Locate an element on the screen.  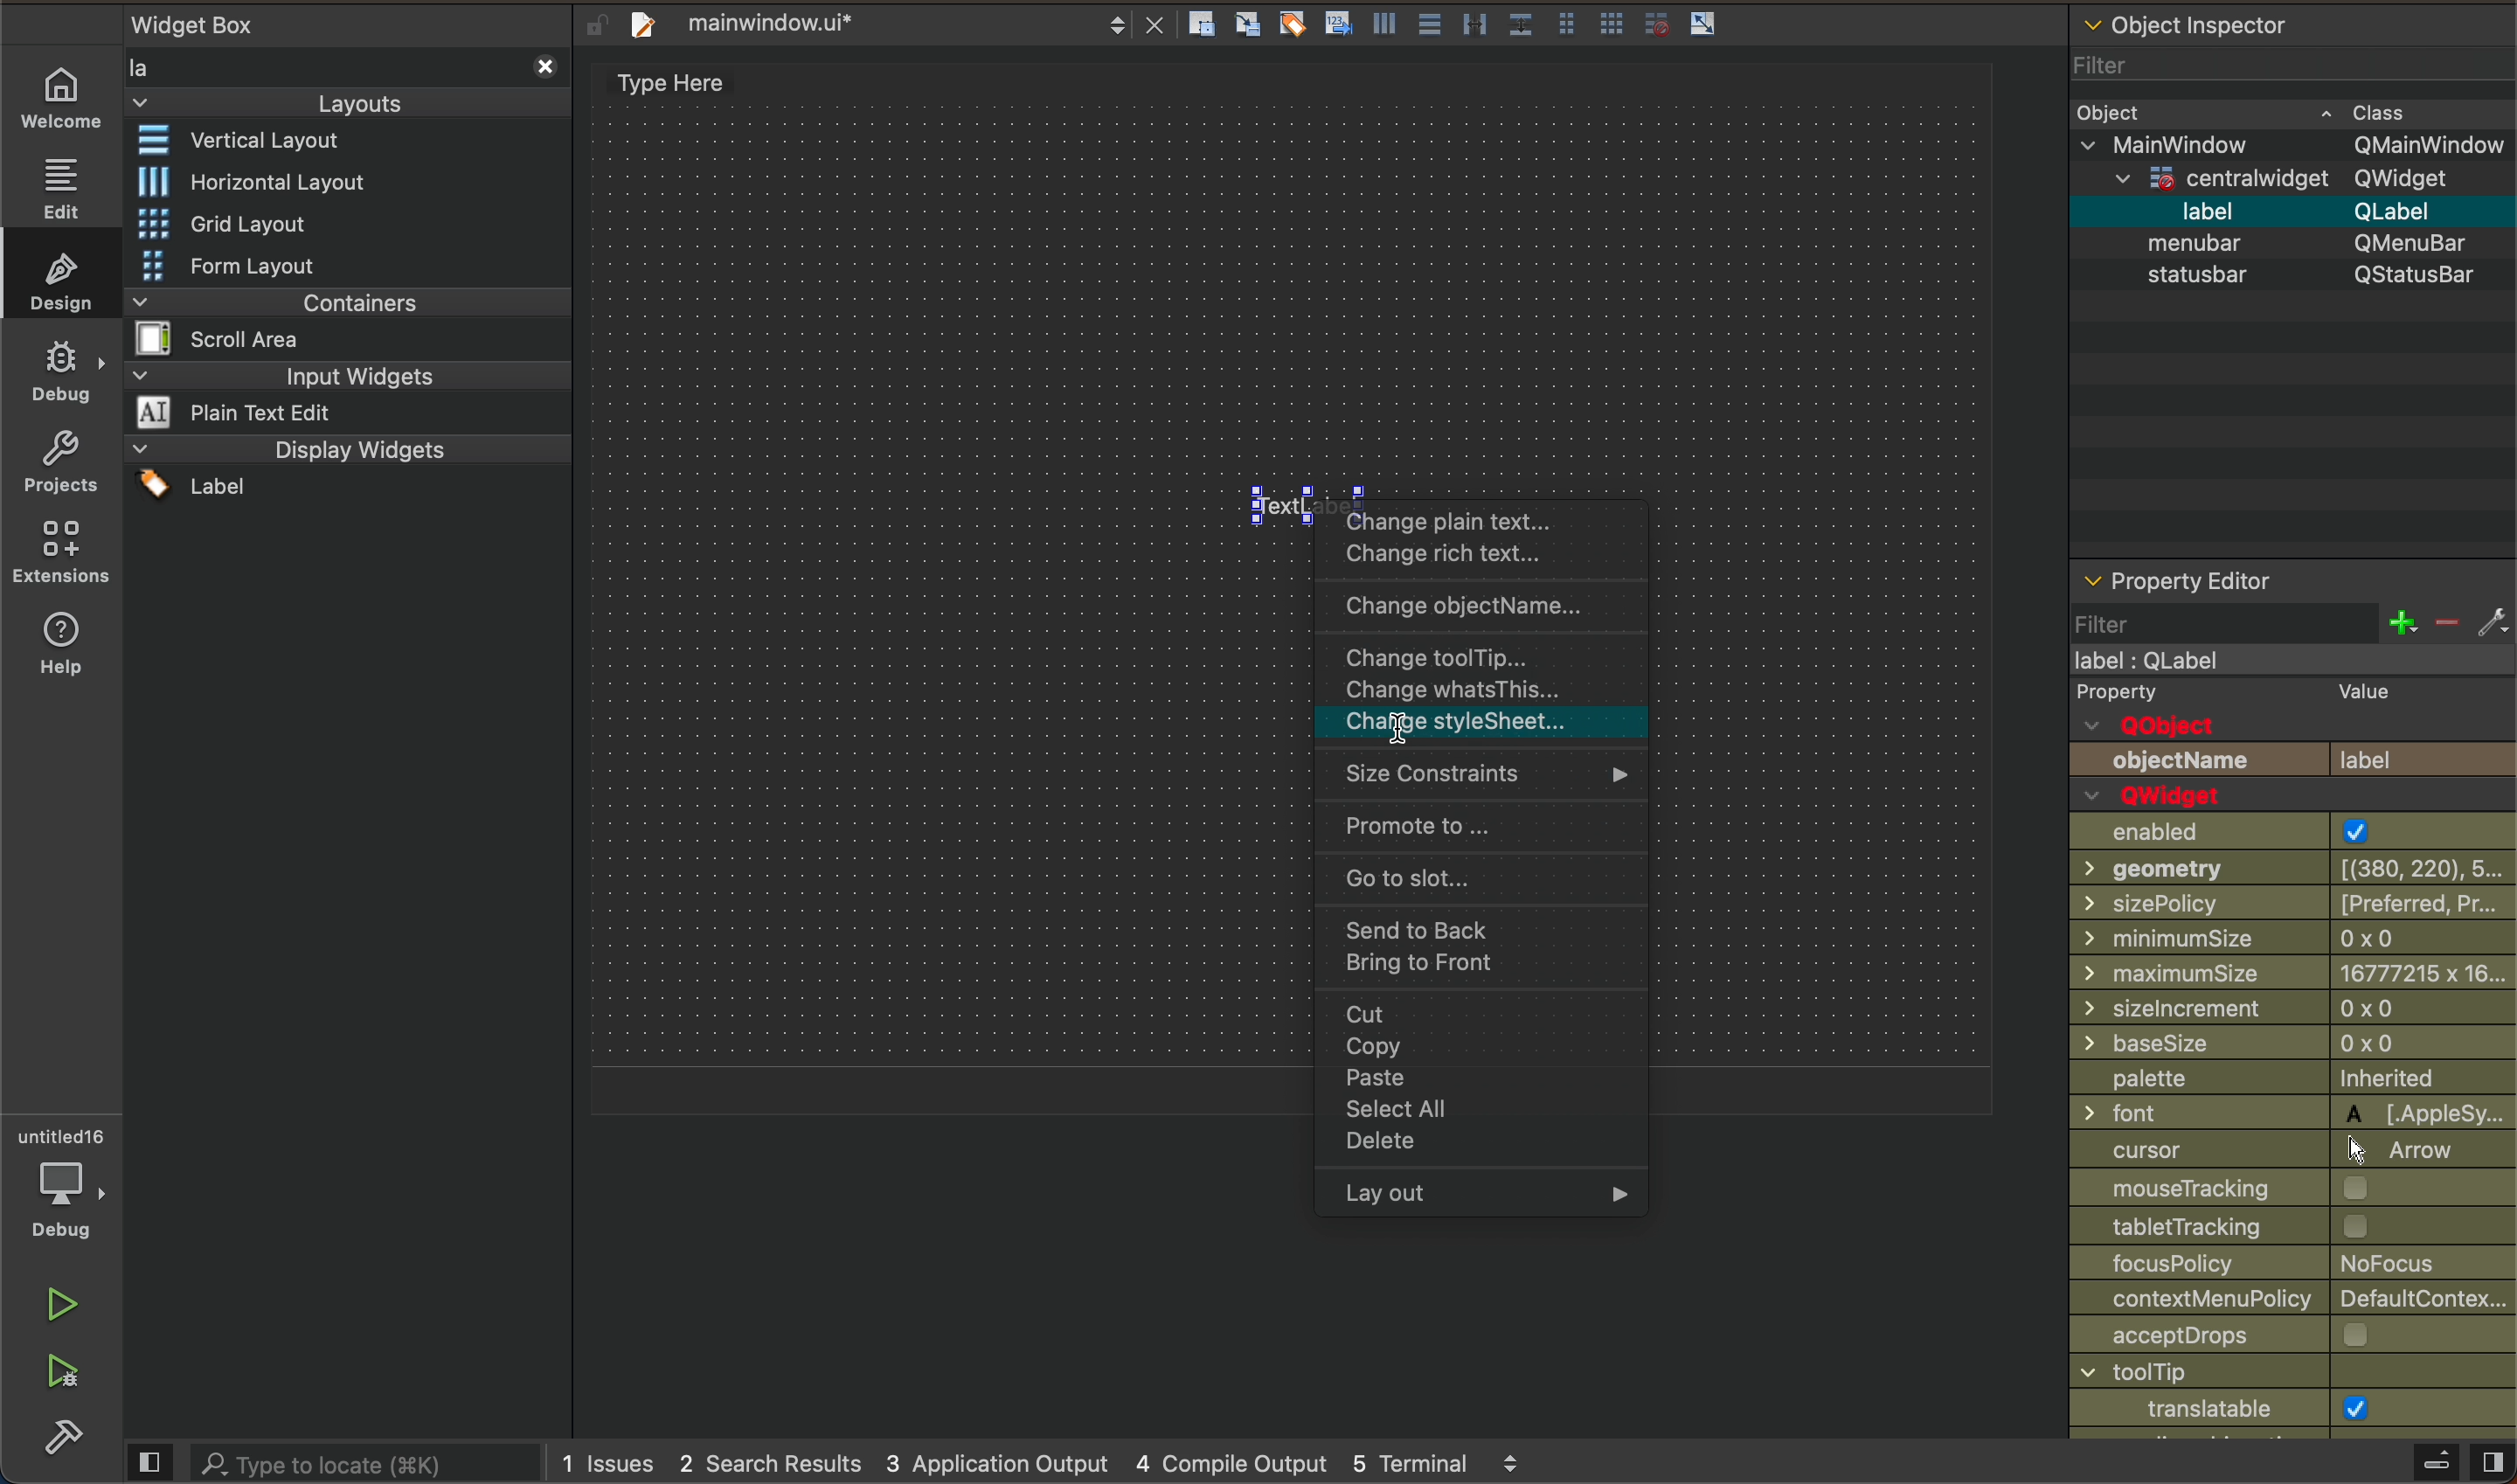
enabled is located at coordinates (2271, 832).